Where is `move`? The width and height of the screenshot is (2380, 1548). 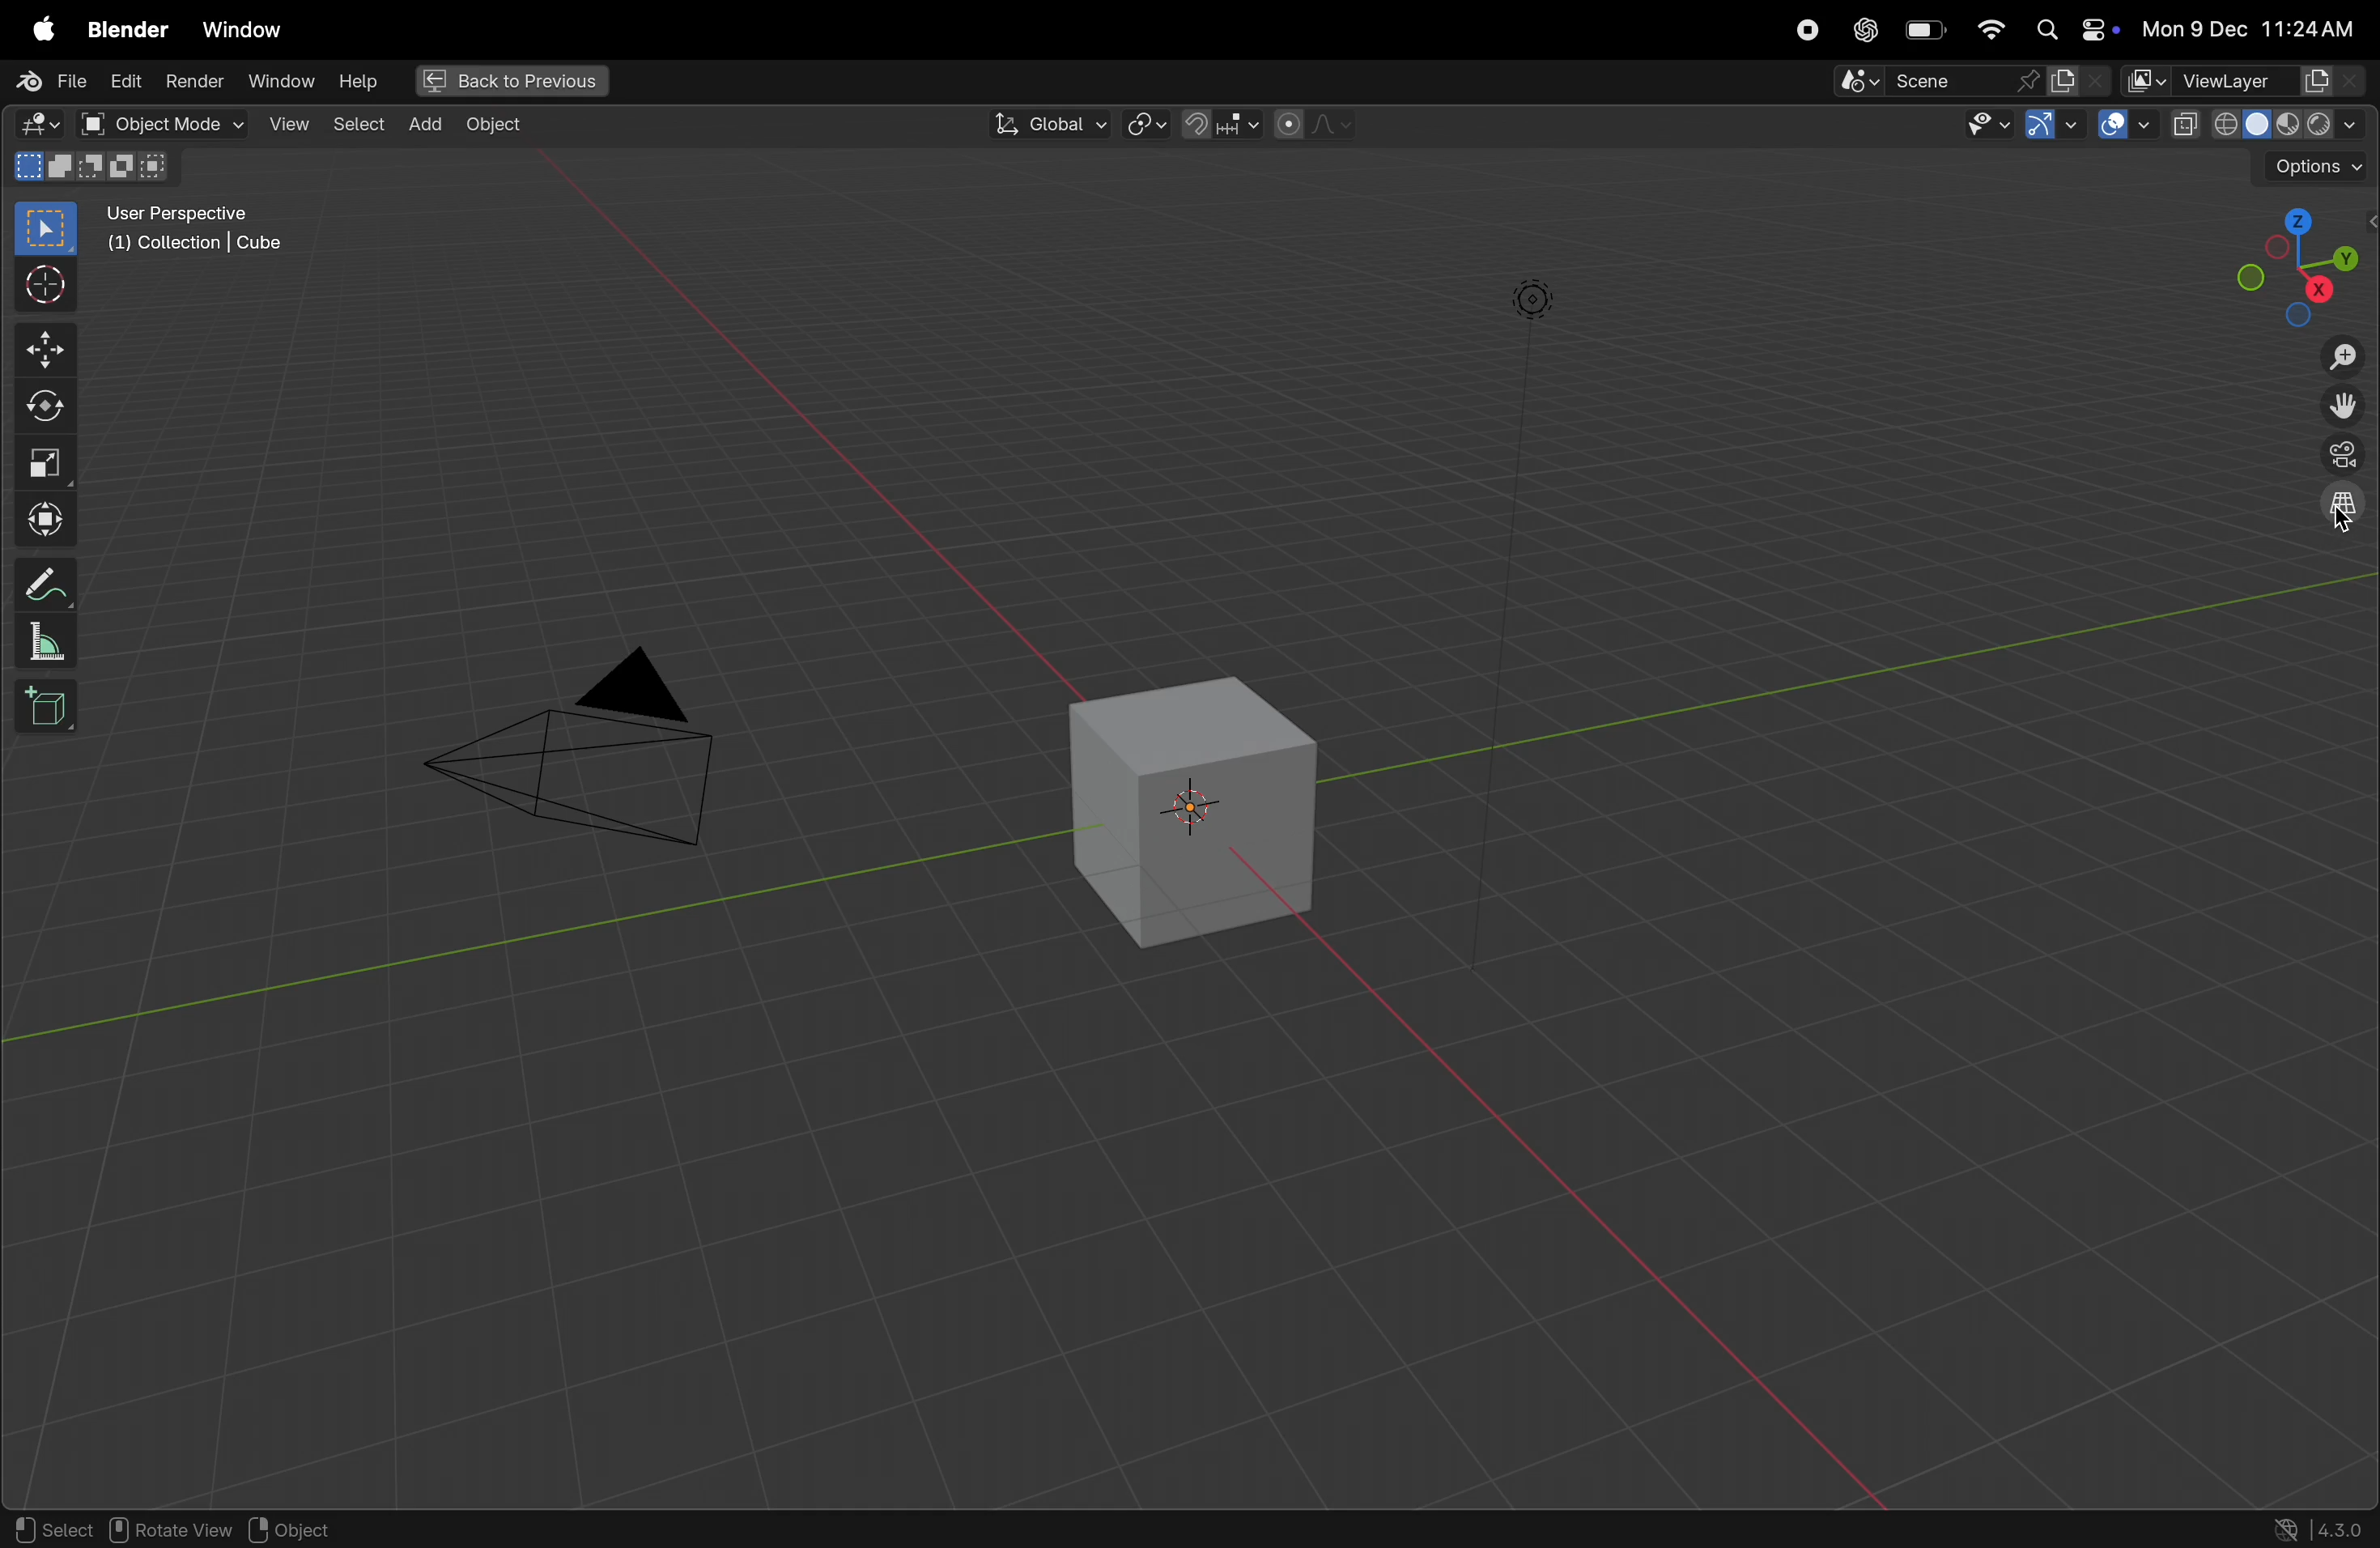
move is located at coordinates (41, 349).